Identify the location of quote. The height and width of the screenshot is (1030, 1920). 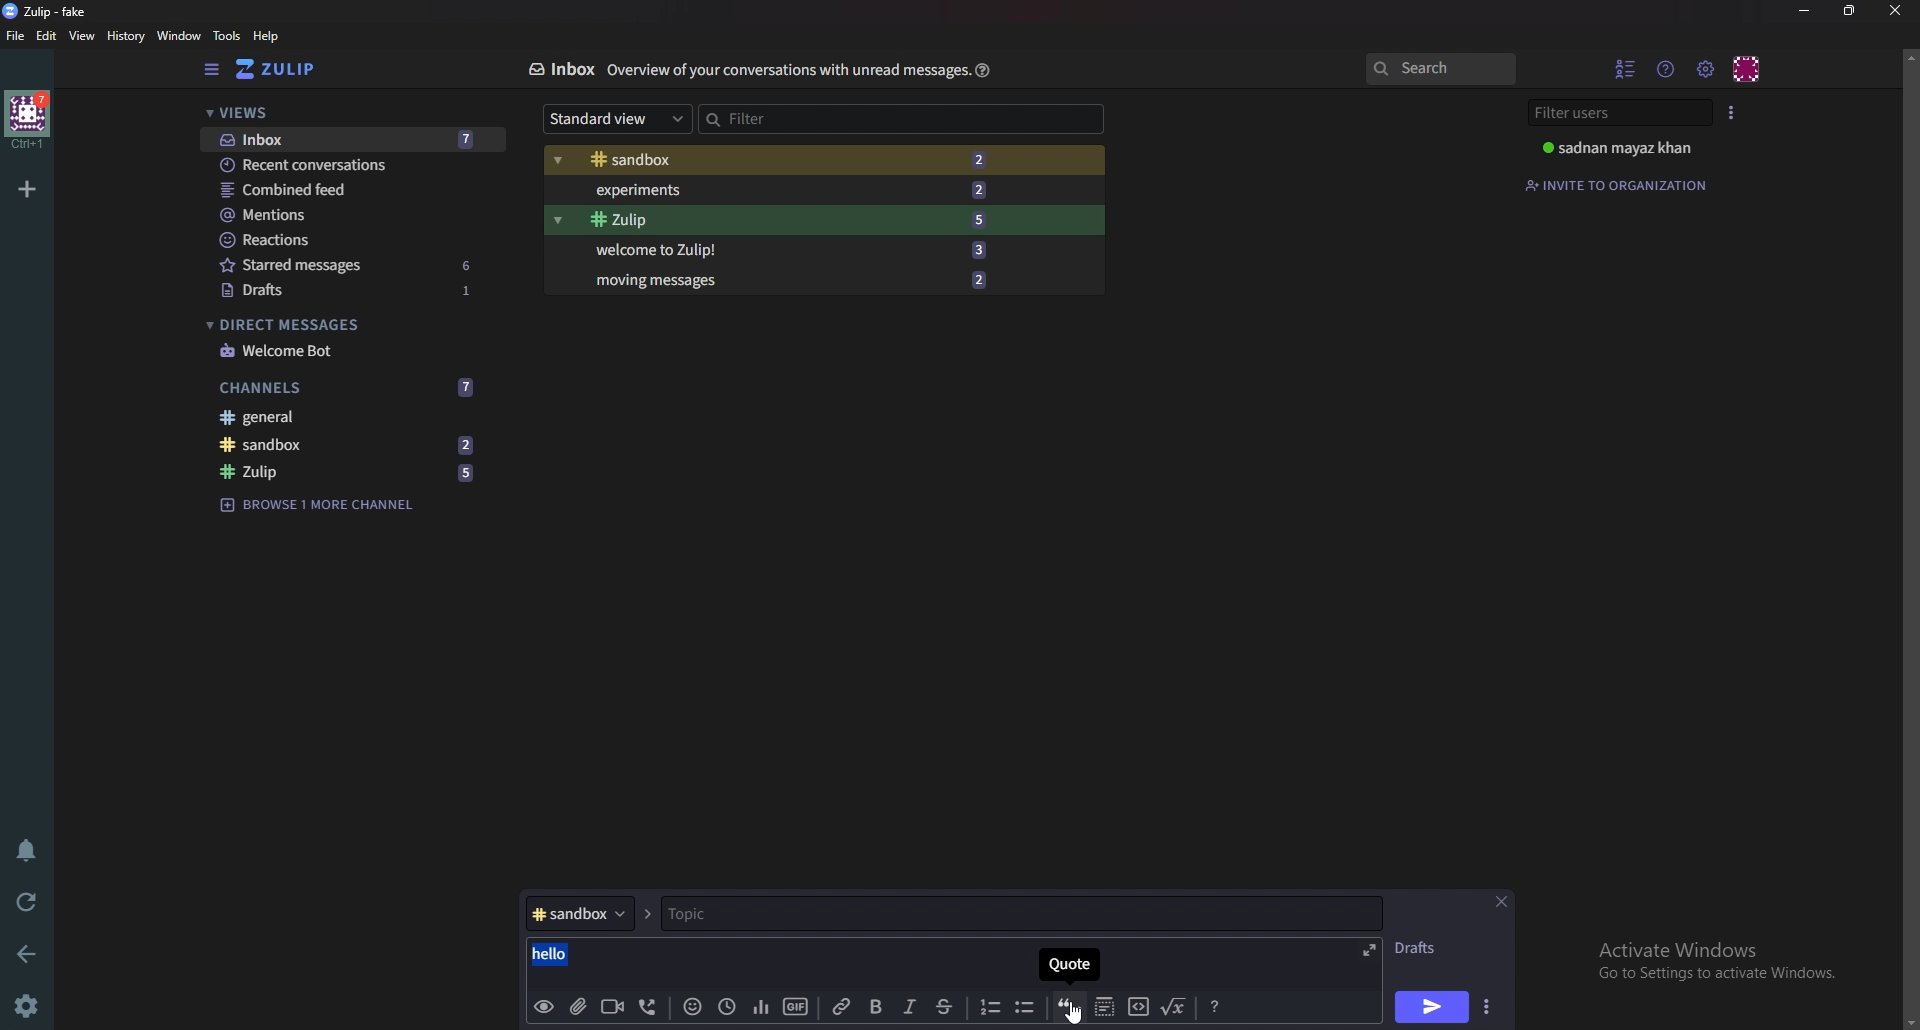
(1071, 1006).